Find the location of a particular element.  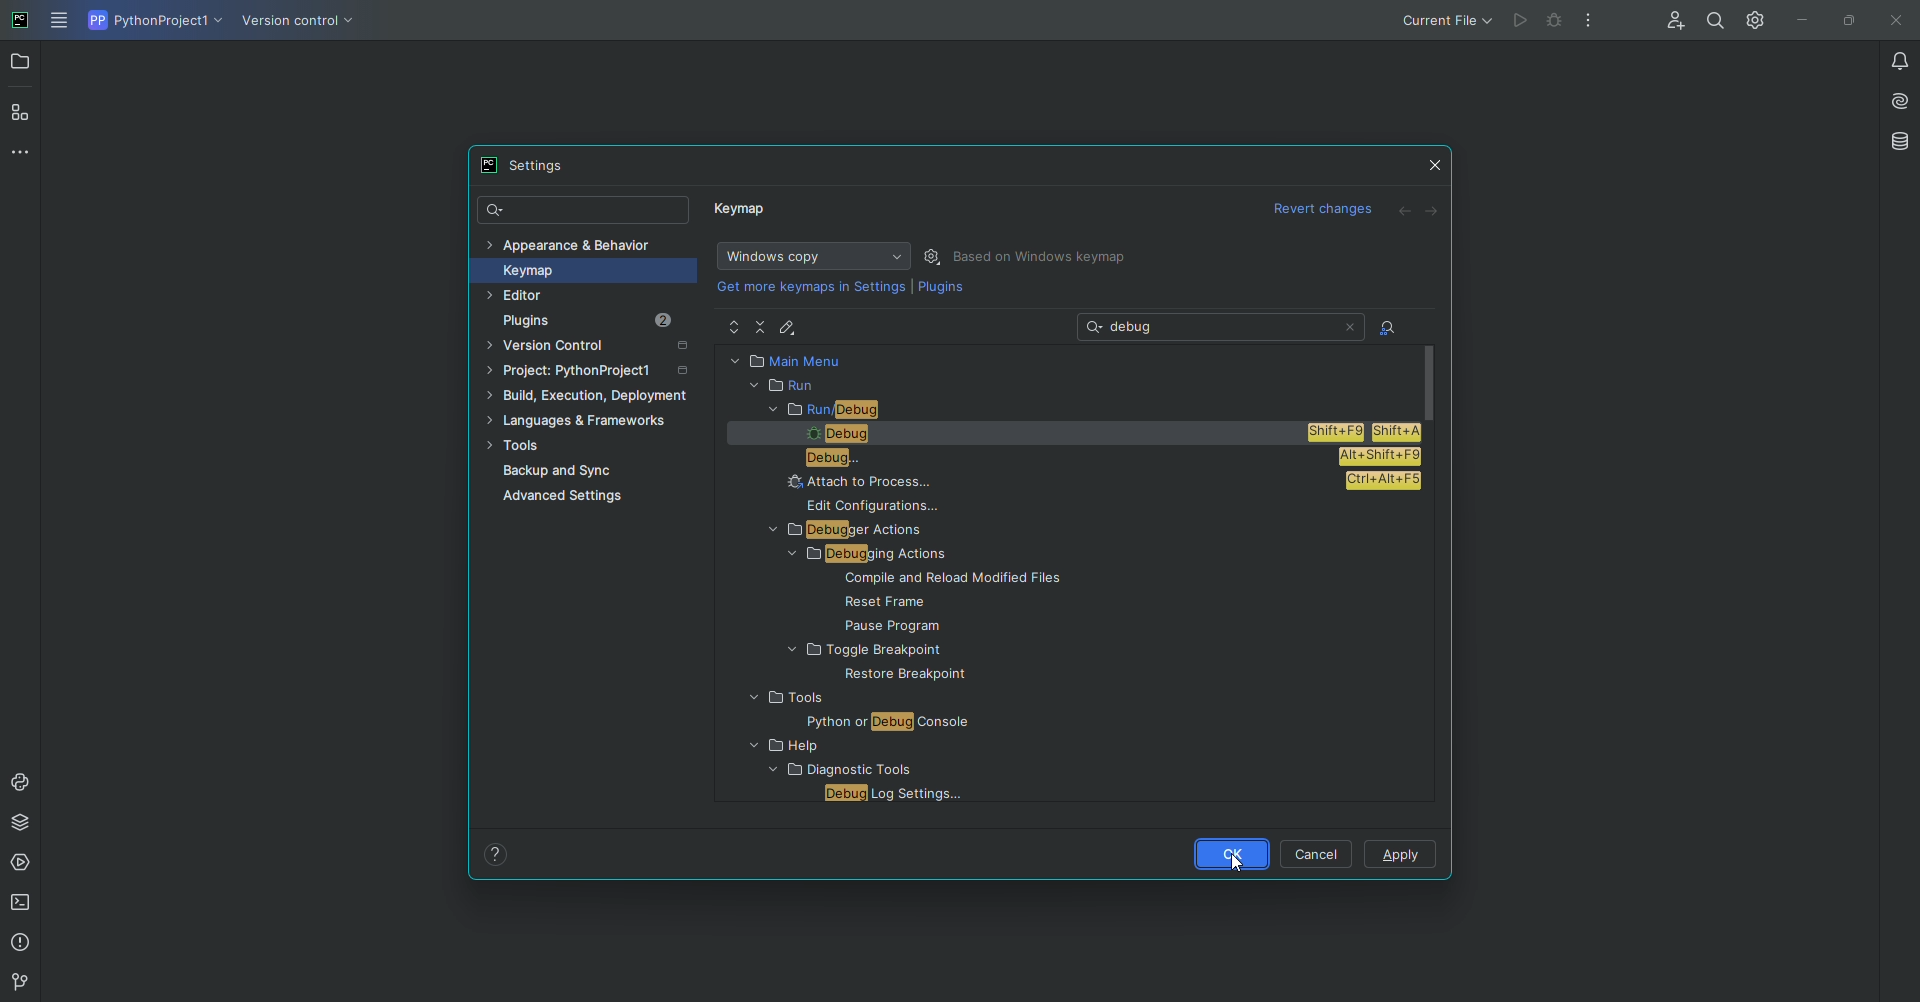

EDIT CONFIGURATIONS is located at coordinates (884, 506).